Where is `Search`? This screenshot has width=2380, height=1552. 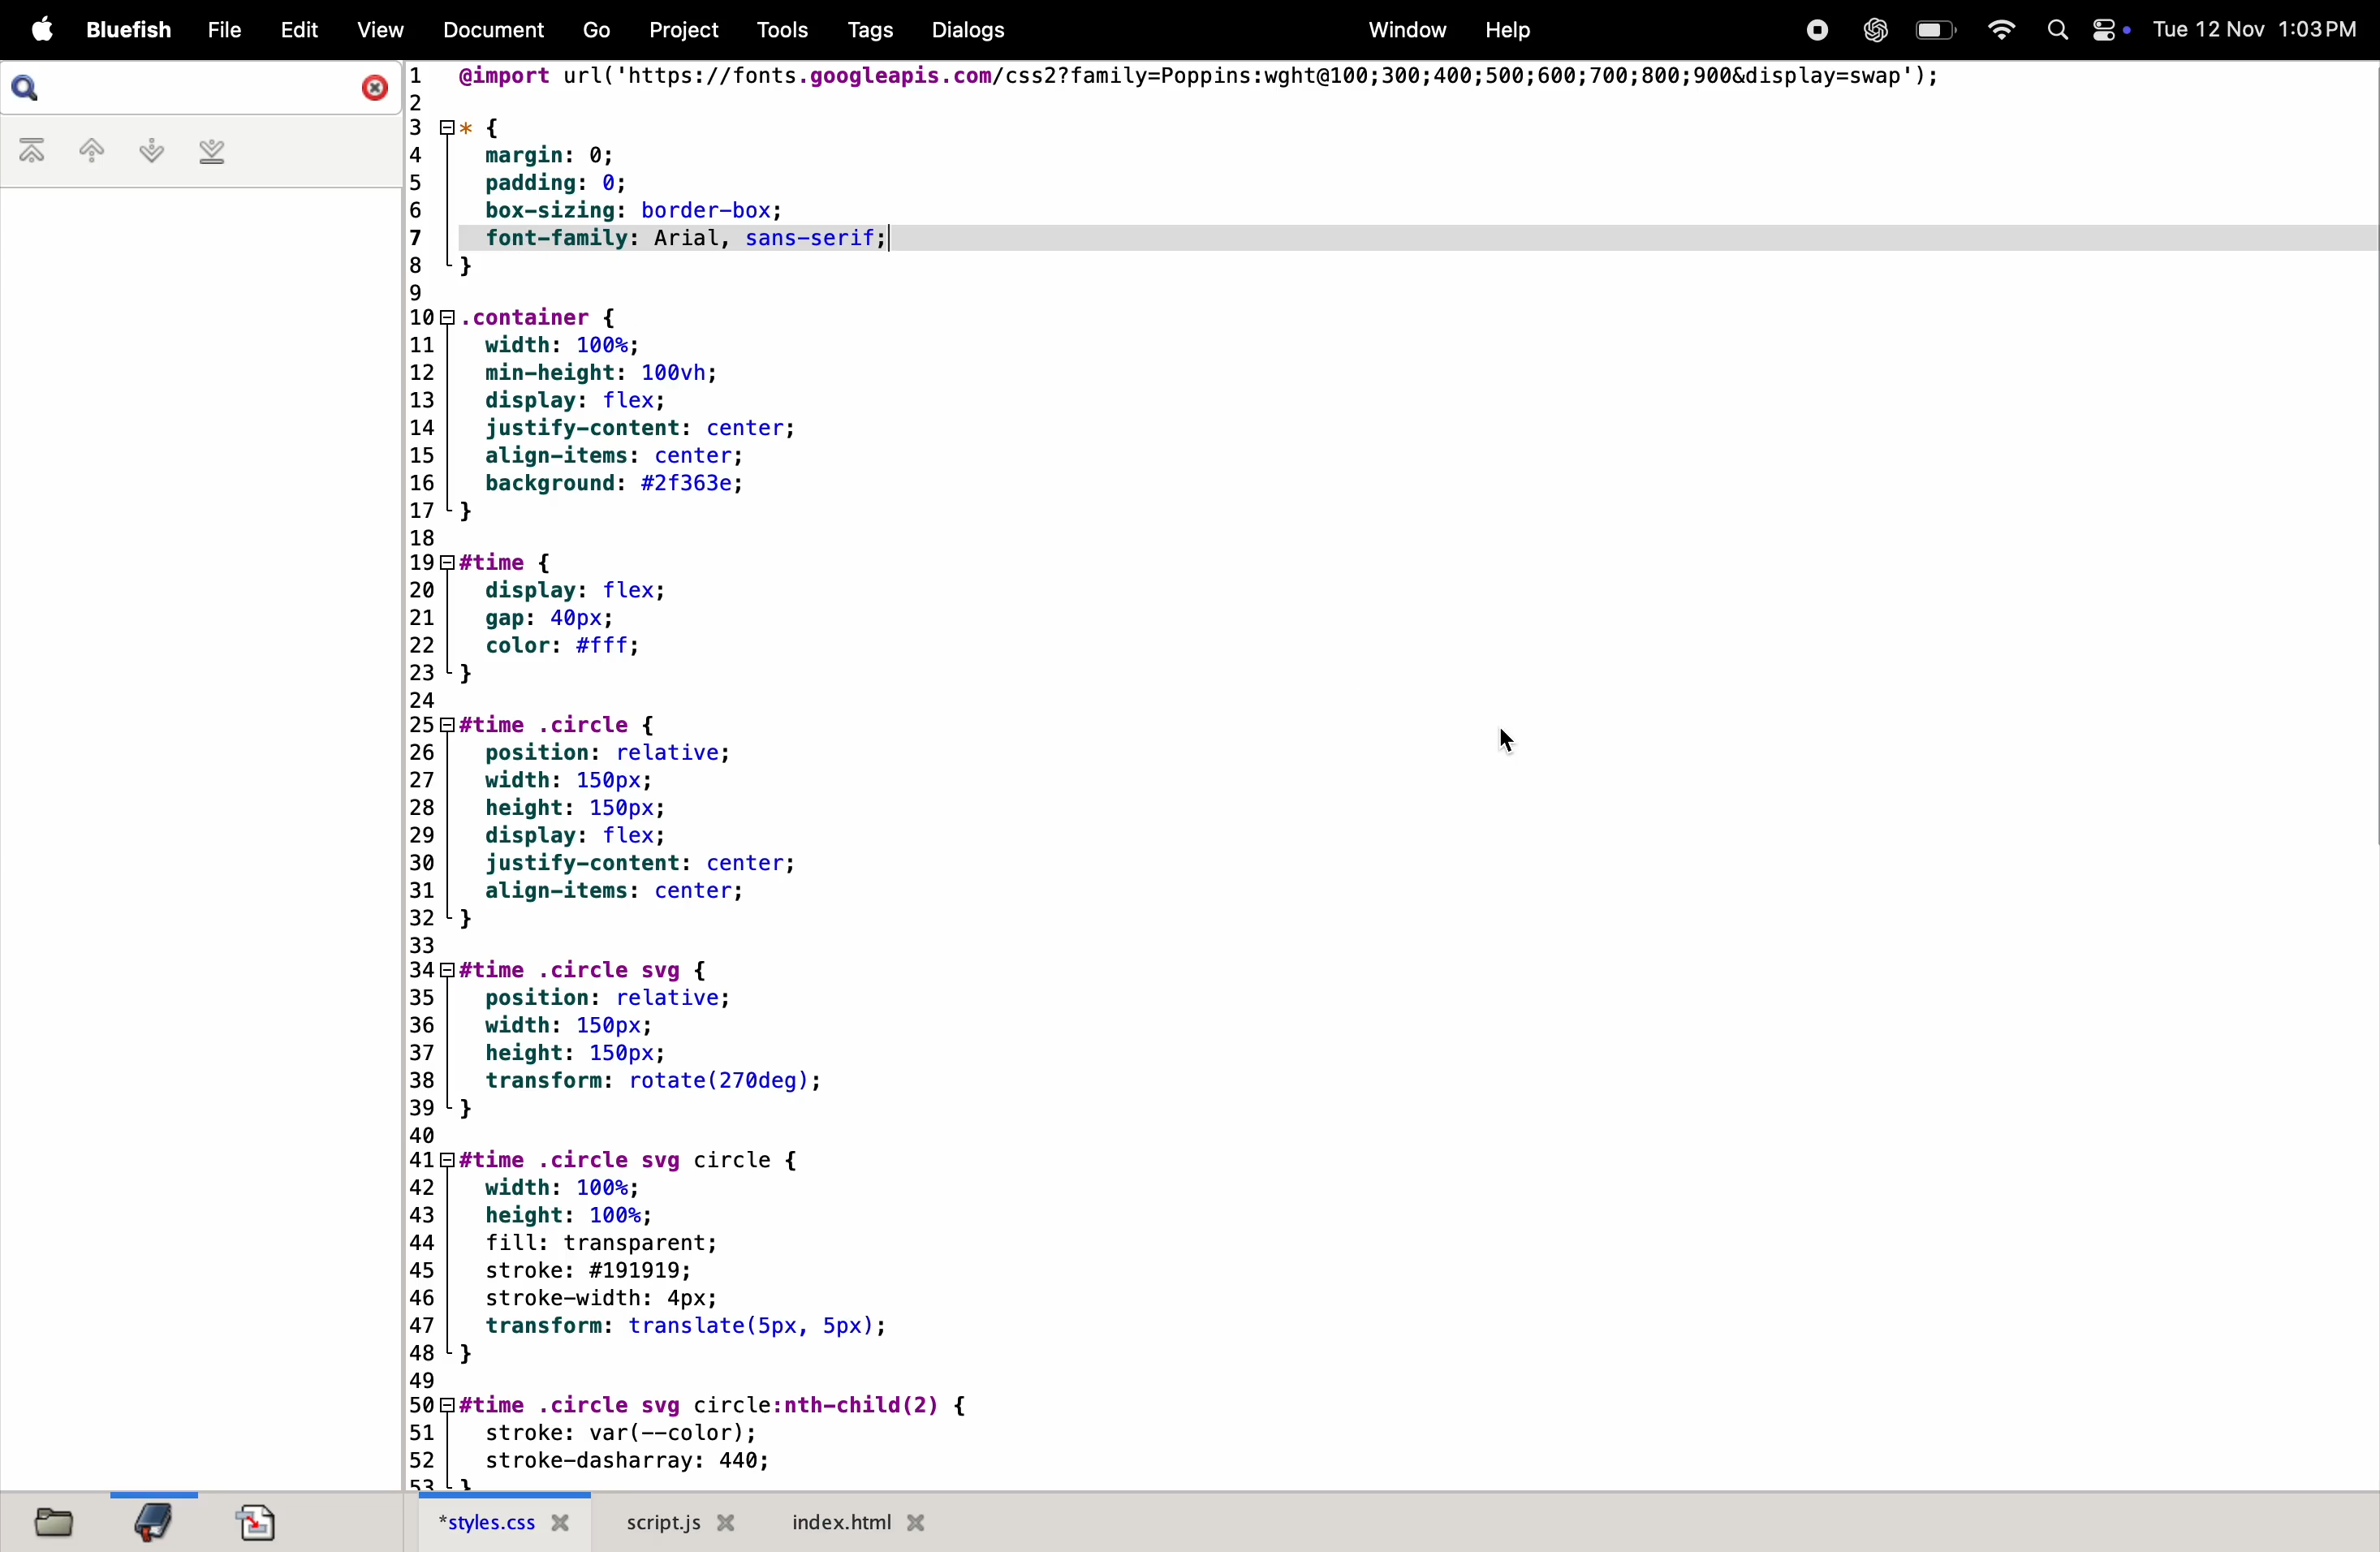 Search is located at coordinates (27, 89).